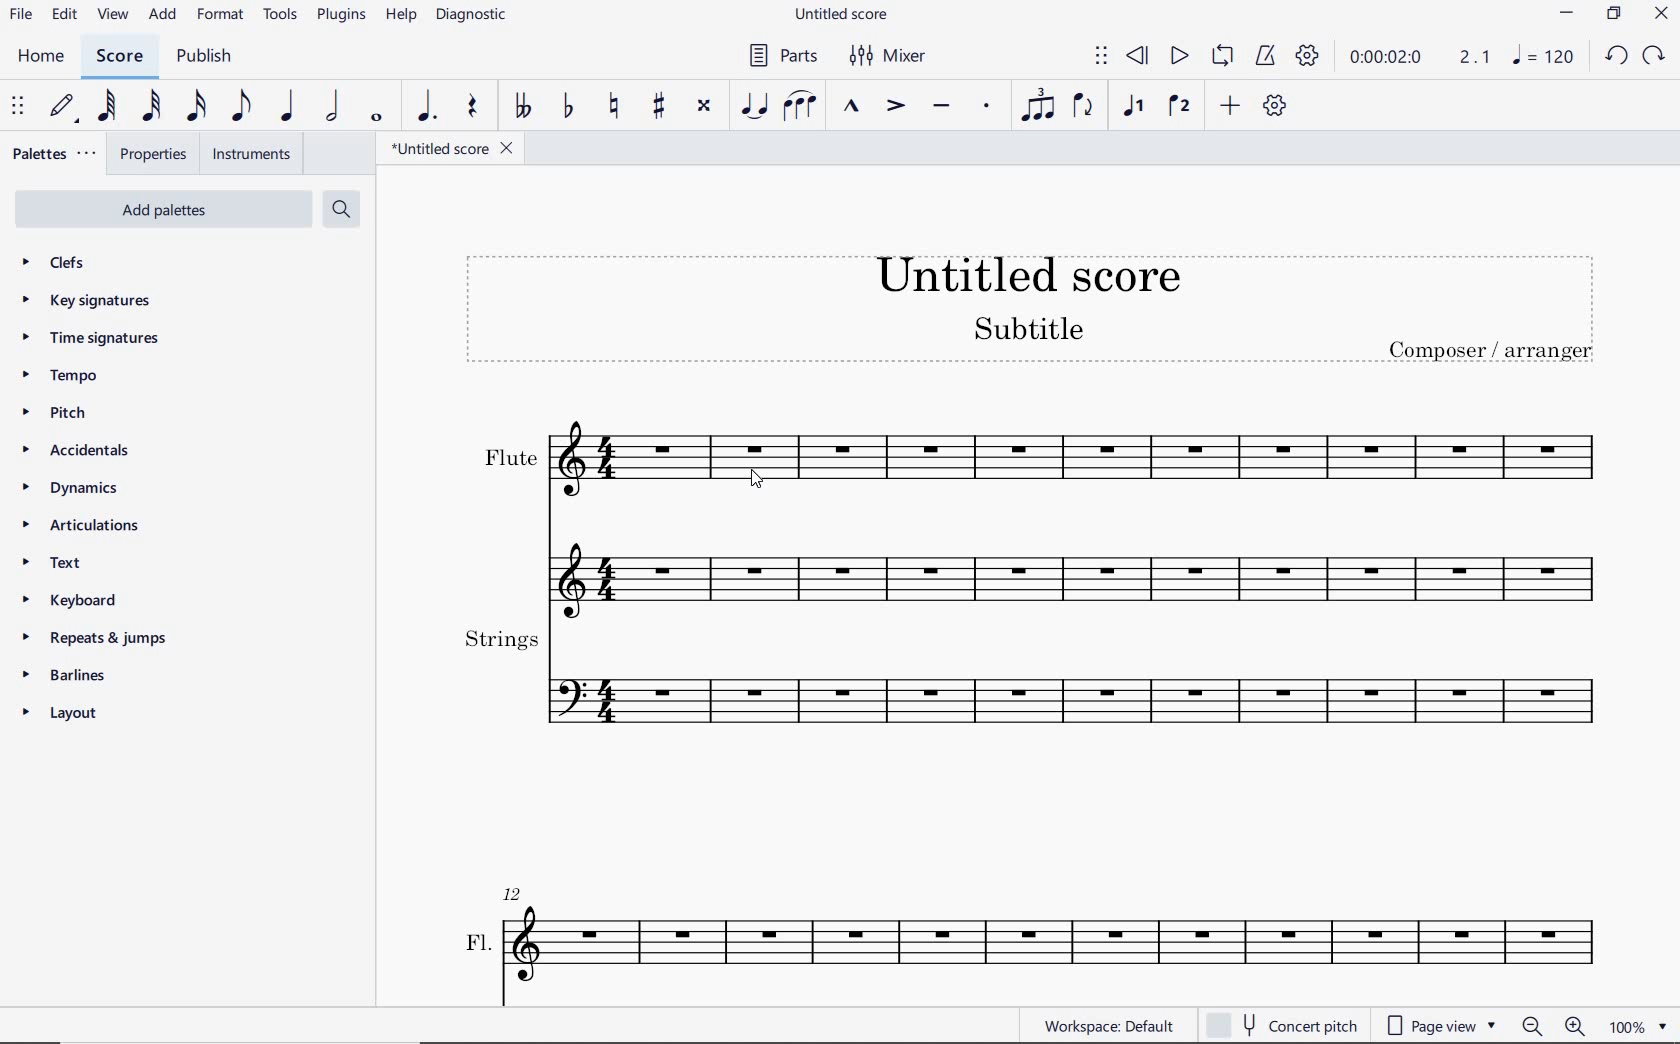  I want to click on QUARTER NOTE, so click(289, 107).